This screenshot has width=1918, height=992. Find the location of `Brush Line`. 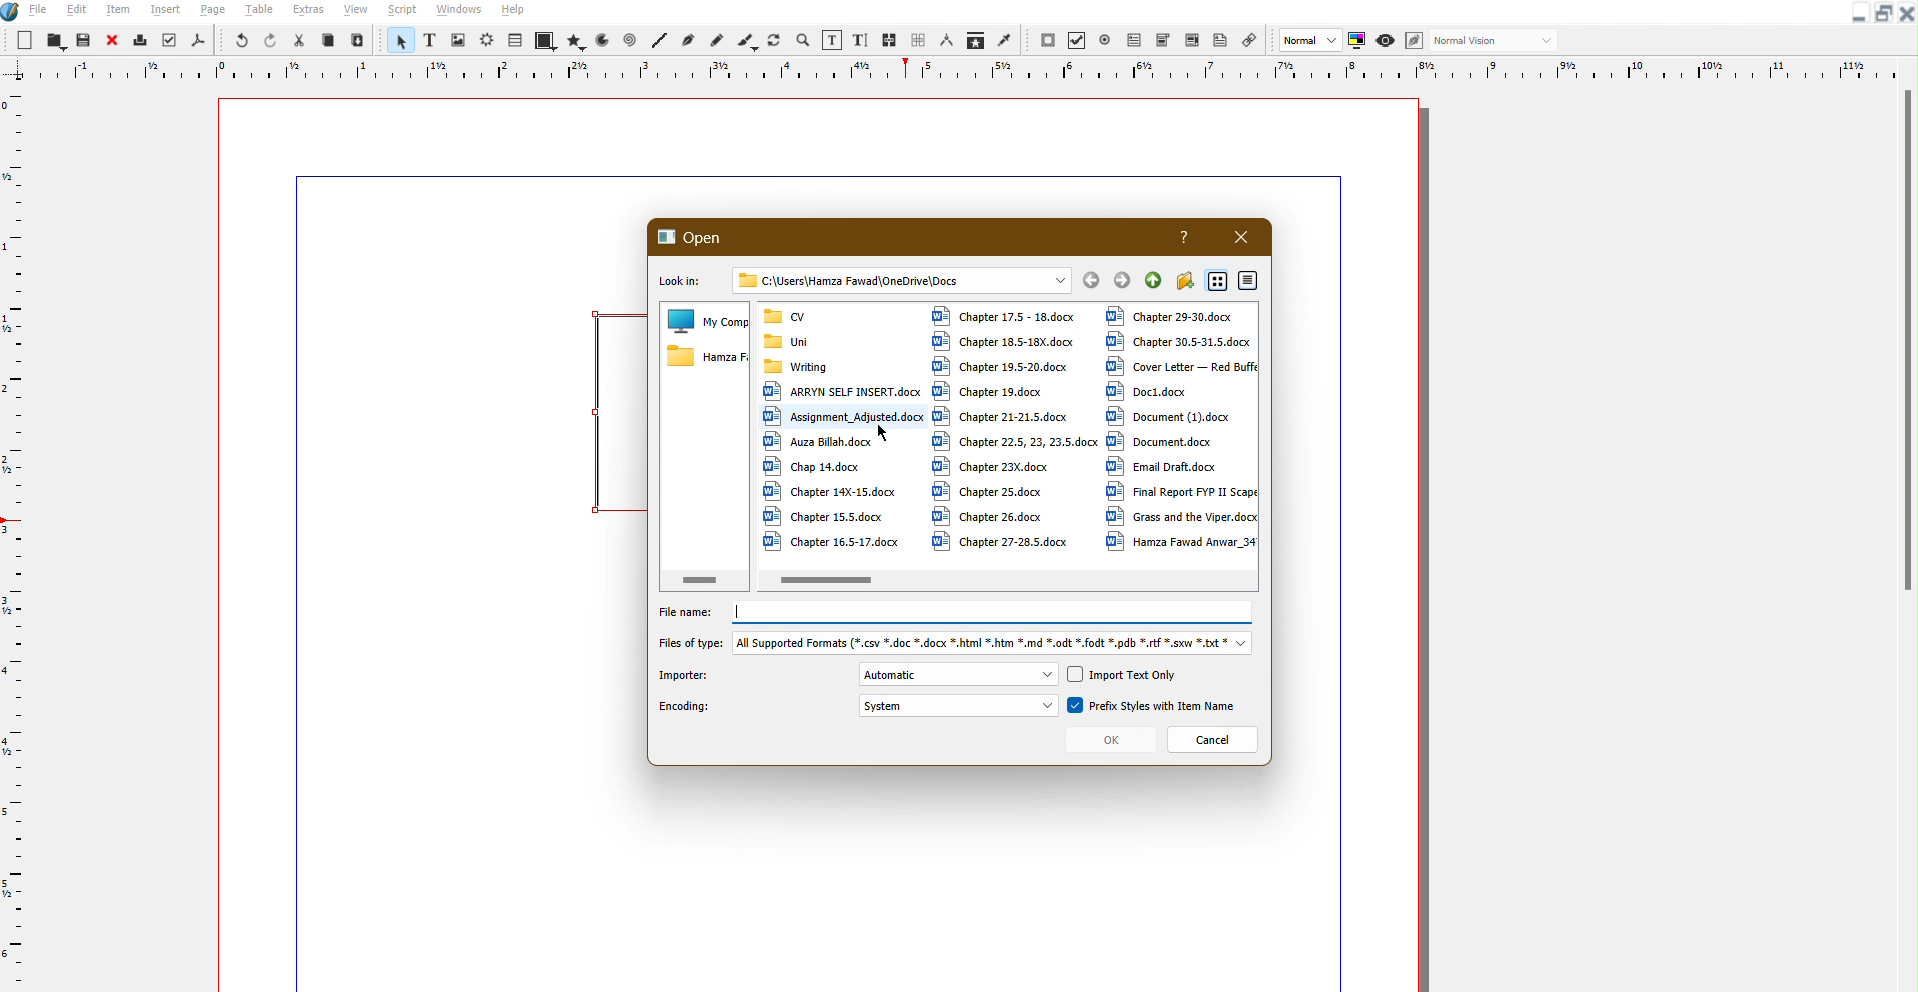

Brush Line is located at coordinates (746, 39).